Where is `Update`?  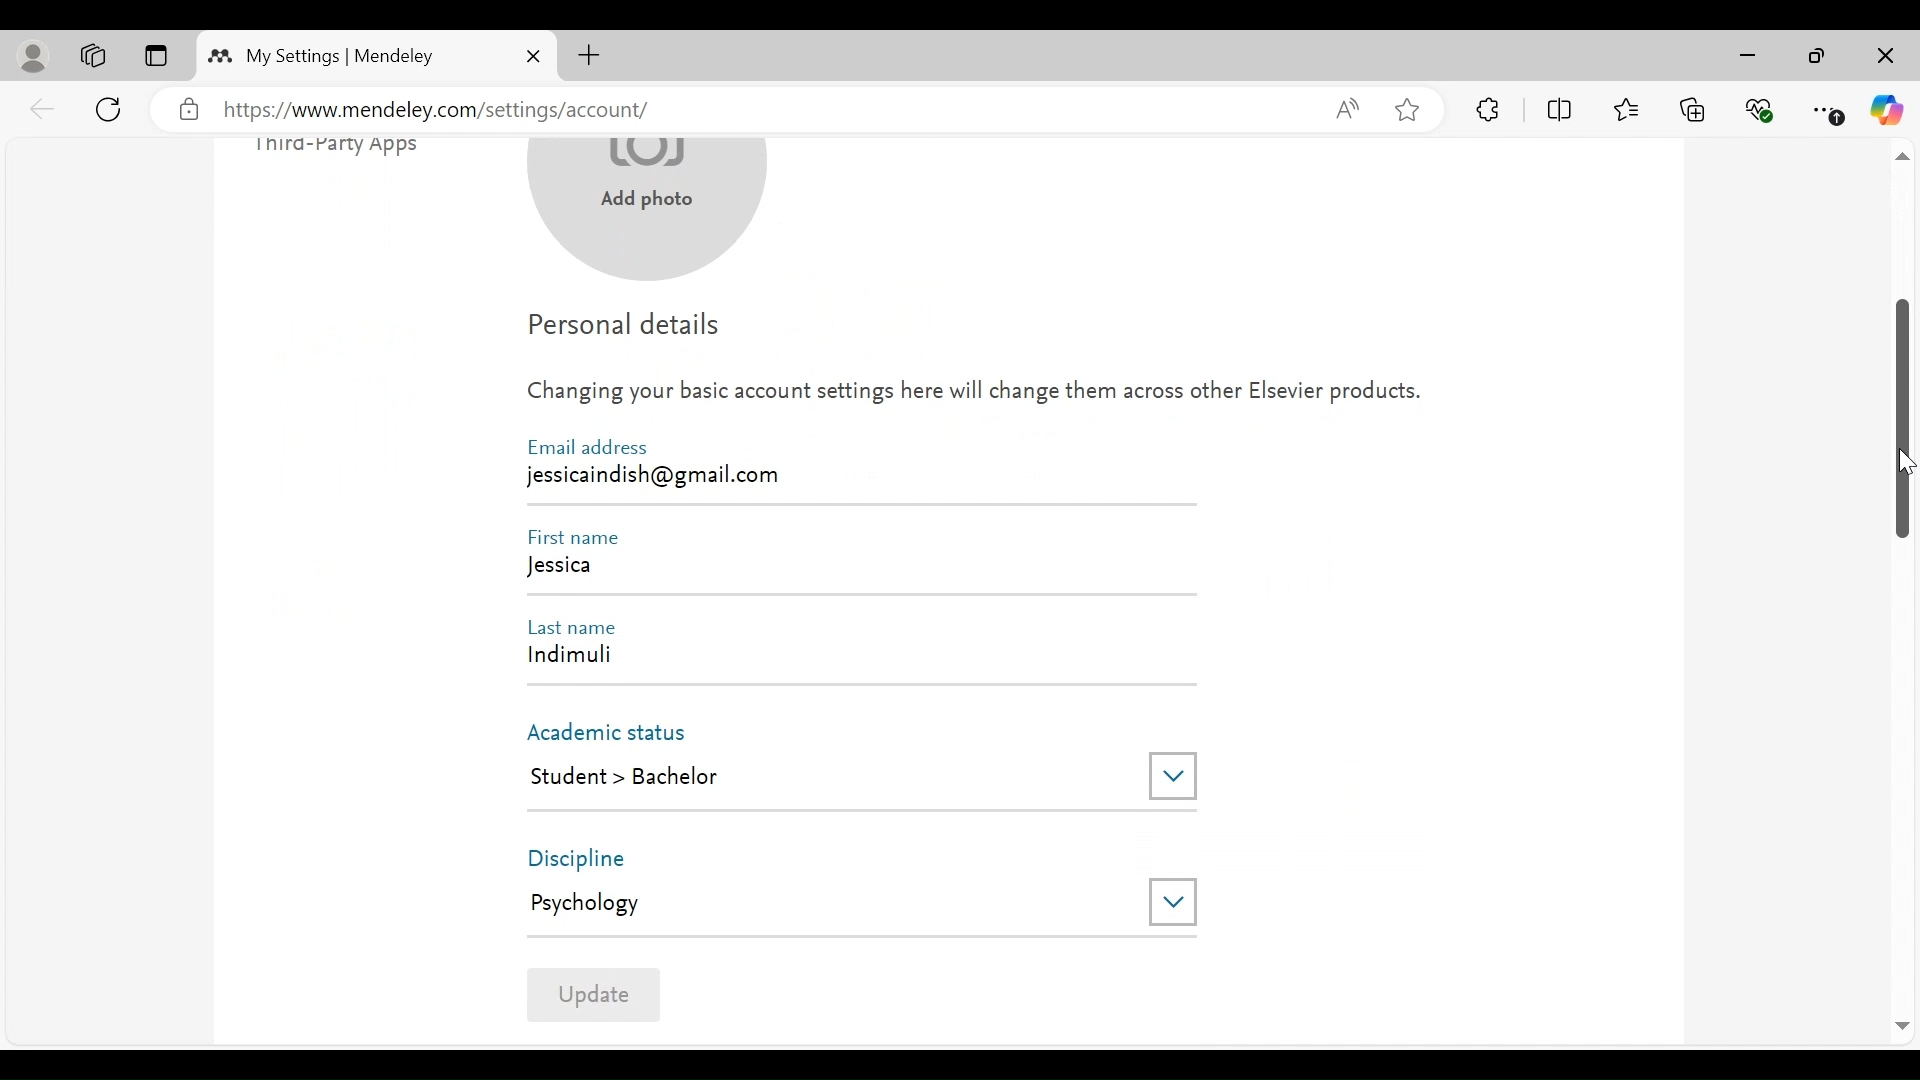
Update is located at coordinates (593, 993).